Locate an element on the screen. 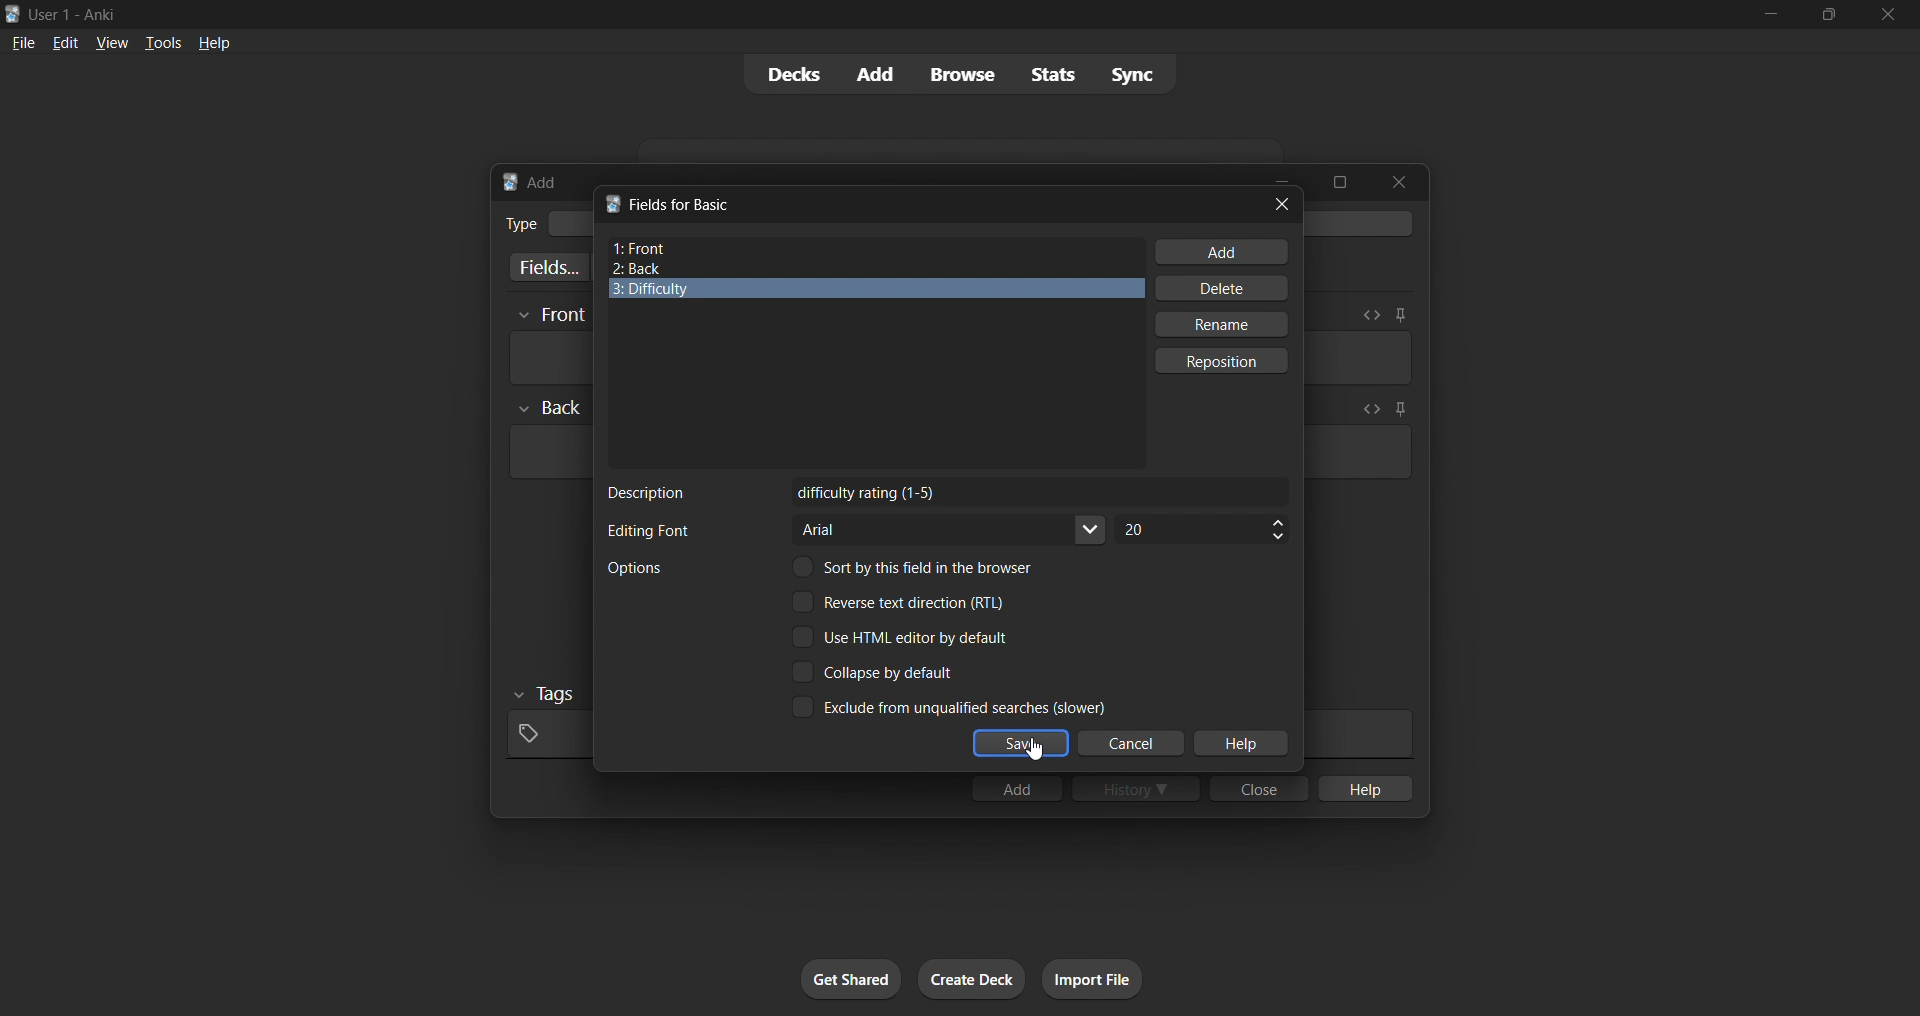  field font style is located at coordinates (951, 530).